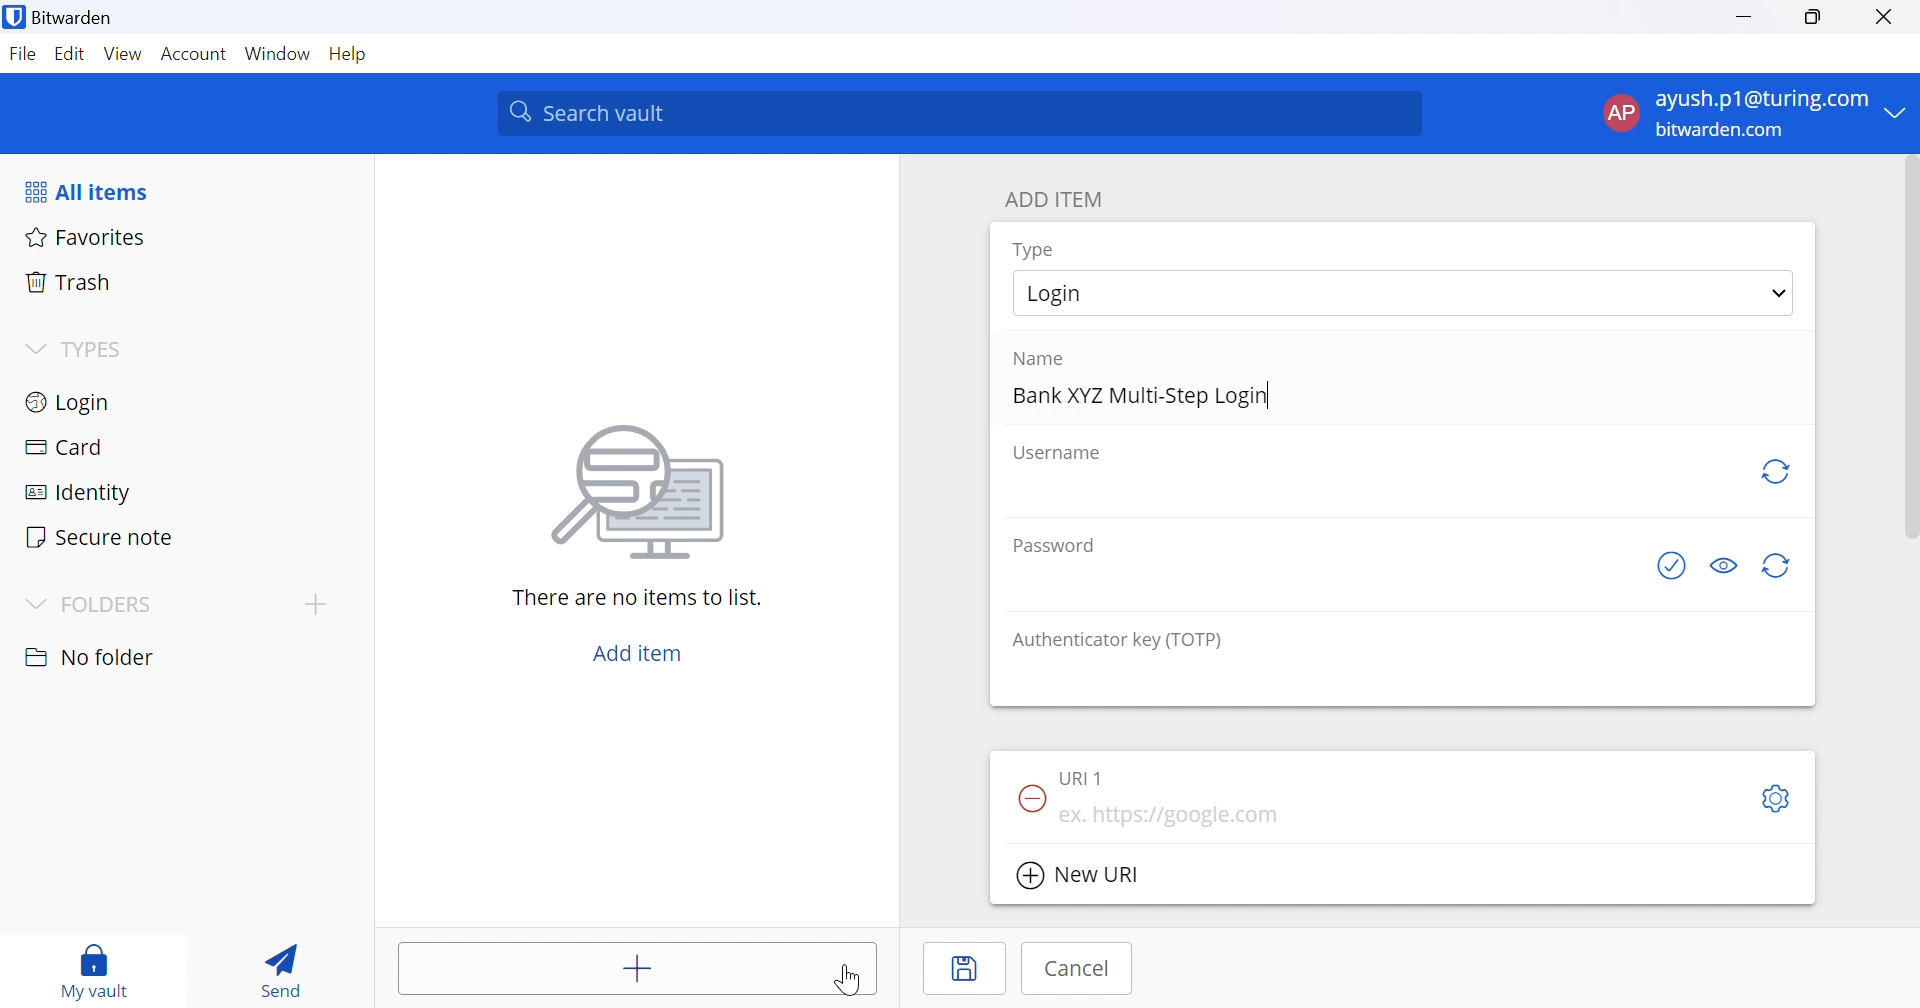 The width and height of the screenshot is (1920, 1008). Describe the element at coordinates (1117, 642) in the screenshot. I see `Authenticator key (TOTP)` at that location.